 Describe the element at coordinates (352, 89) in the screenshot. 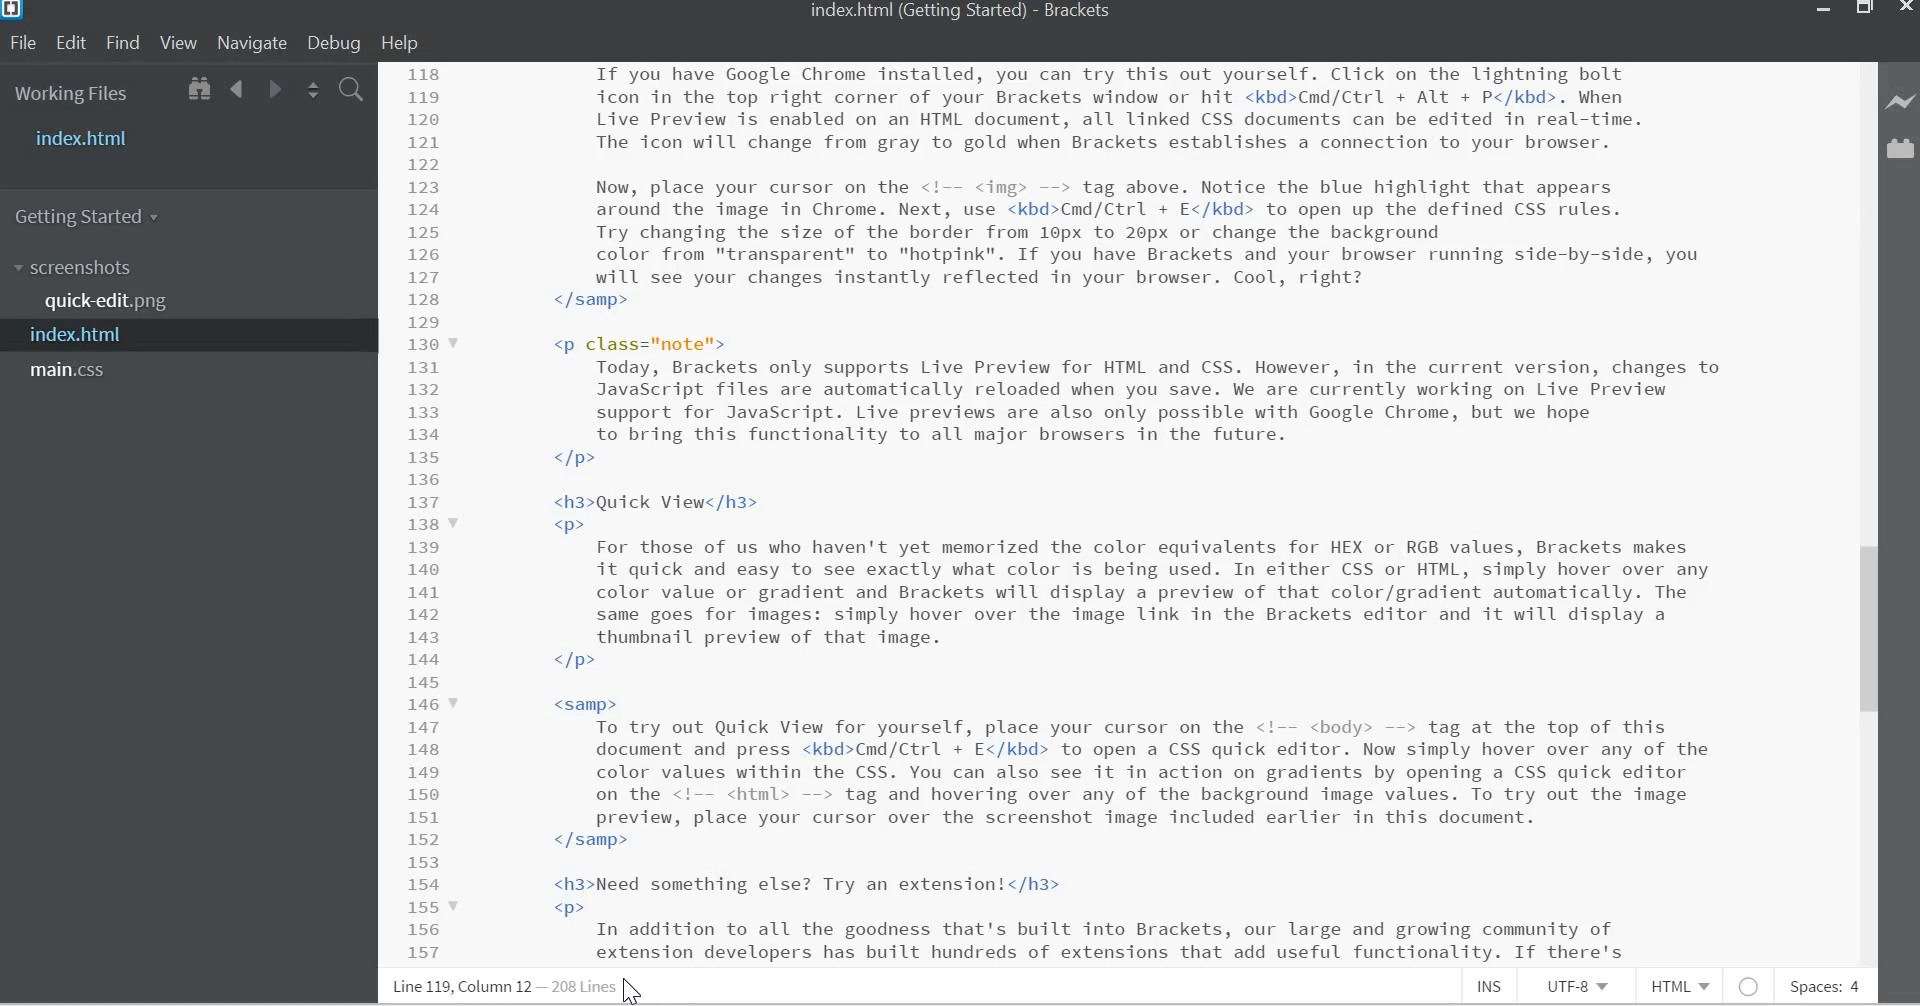

I see `Find in Files` at that location.